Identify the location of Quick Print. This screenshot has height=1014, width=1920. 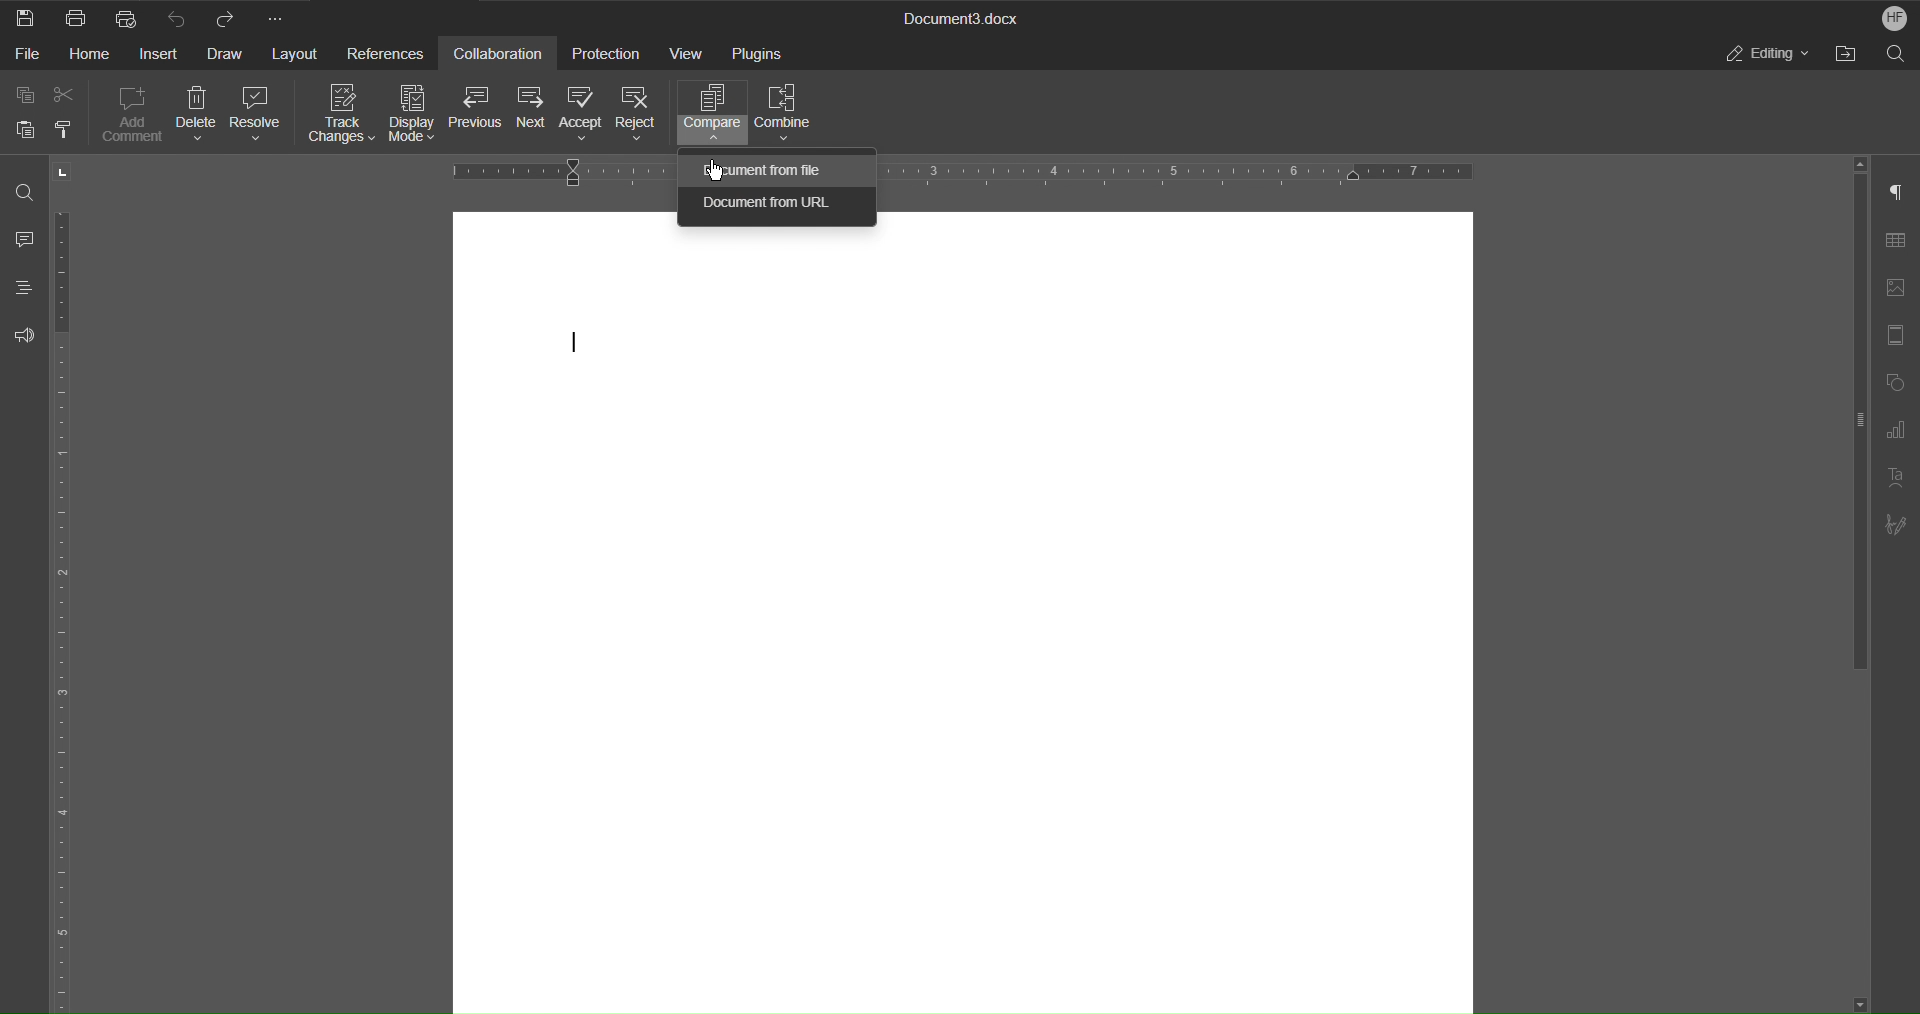
(126, 19).